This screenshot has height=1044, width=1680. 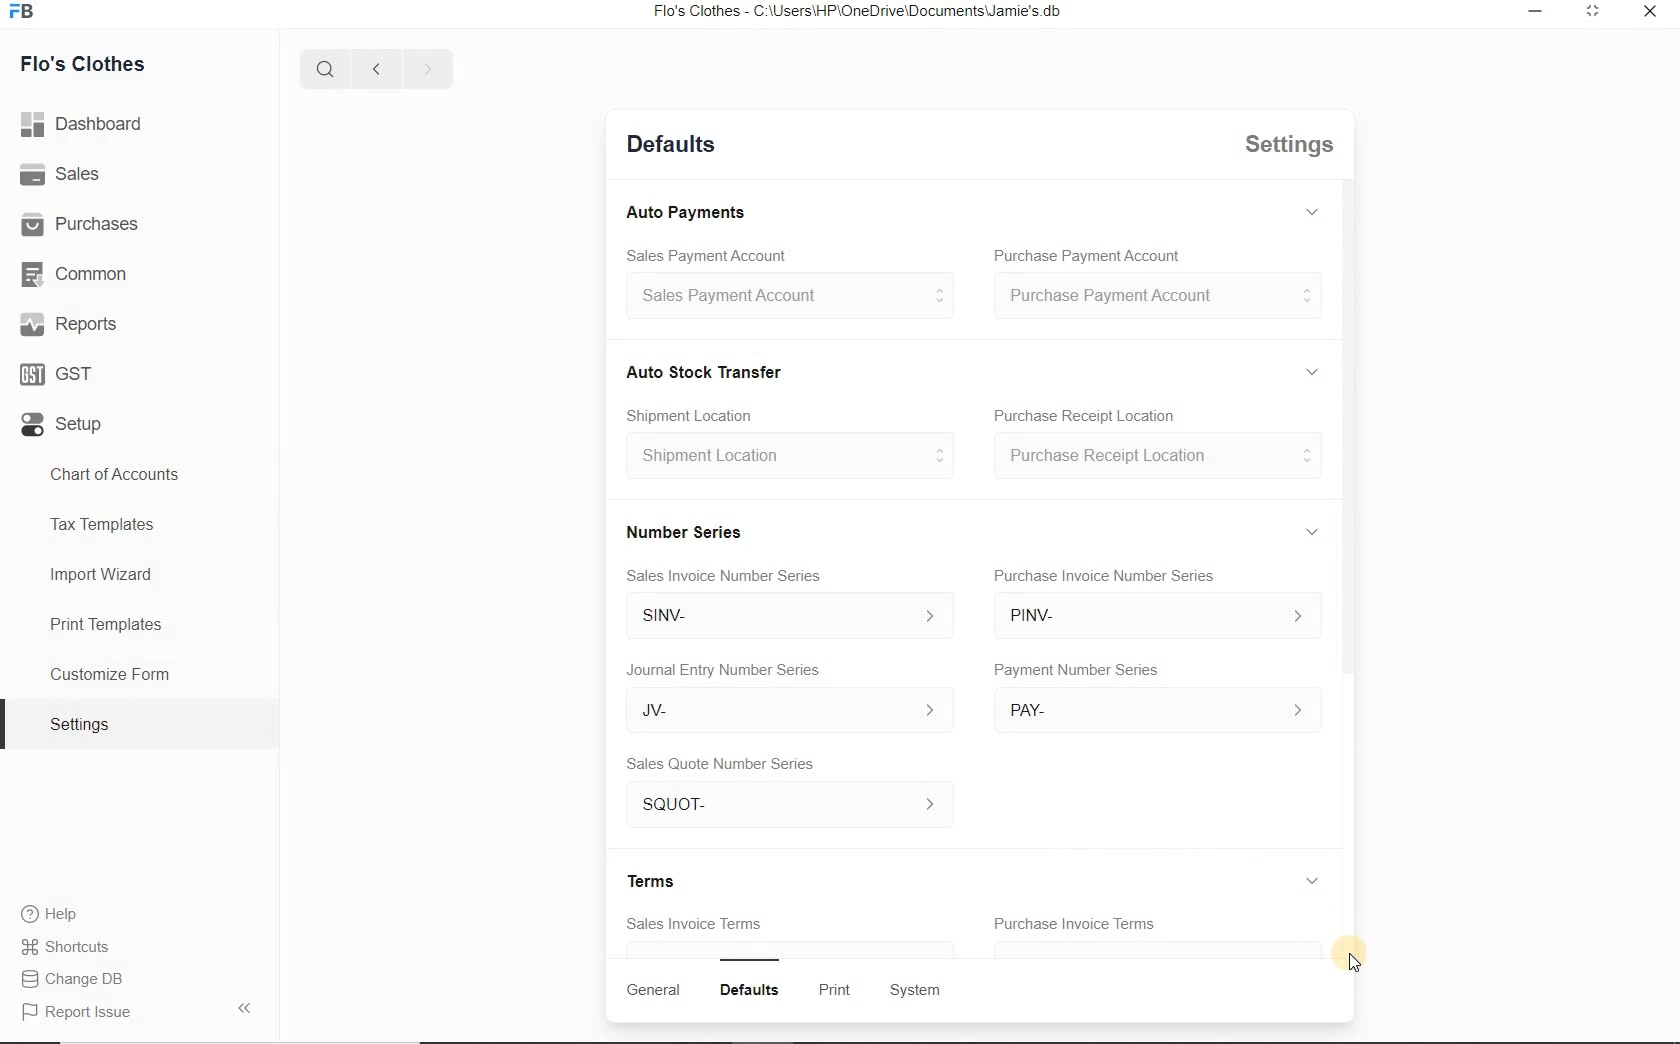 I want to click on Search, so click(x=326, y=67).